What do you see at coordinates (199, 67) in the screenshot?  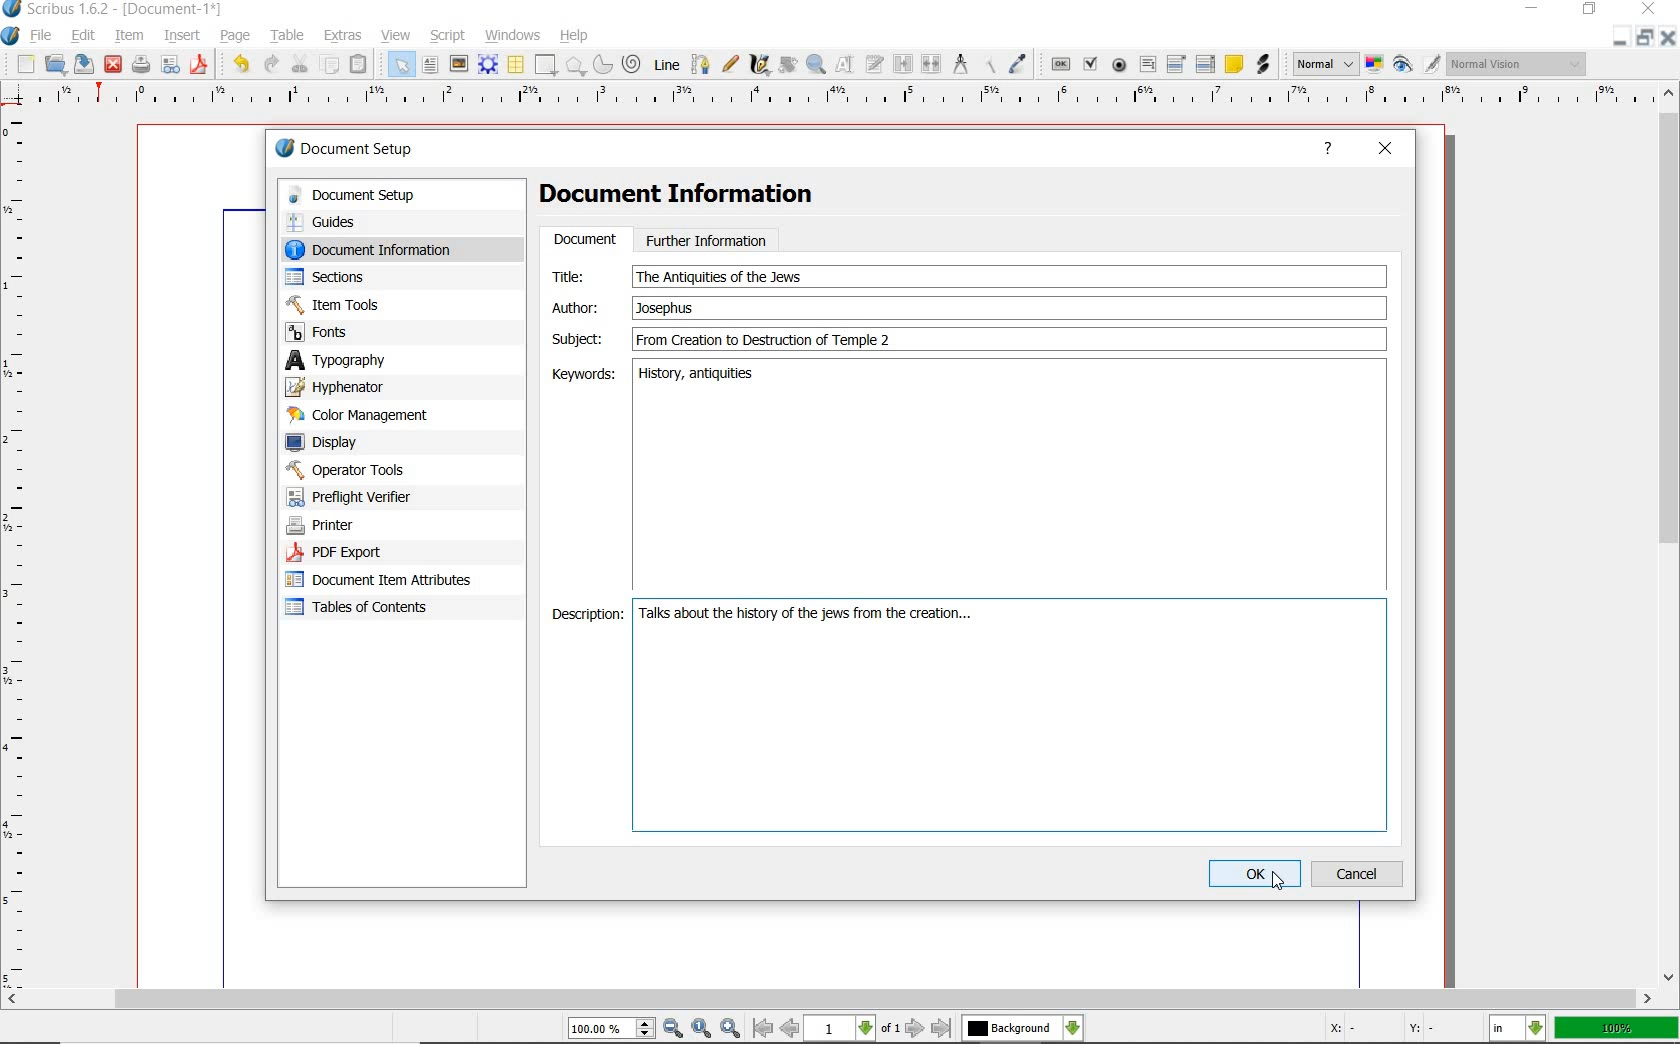 I see `save as pdf` at bounding box center [199, 67].